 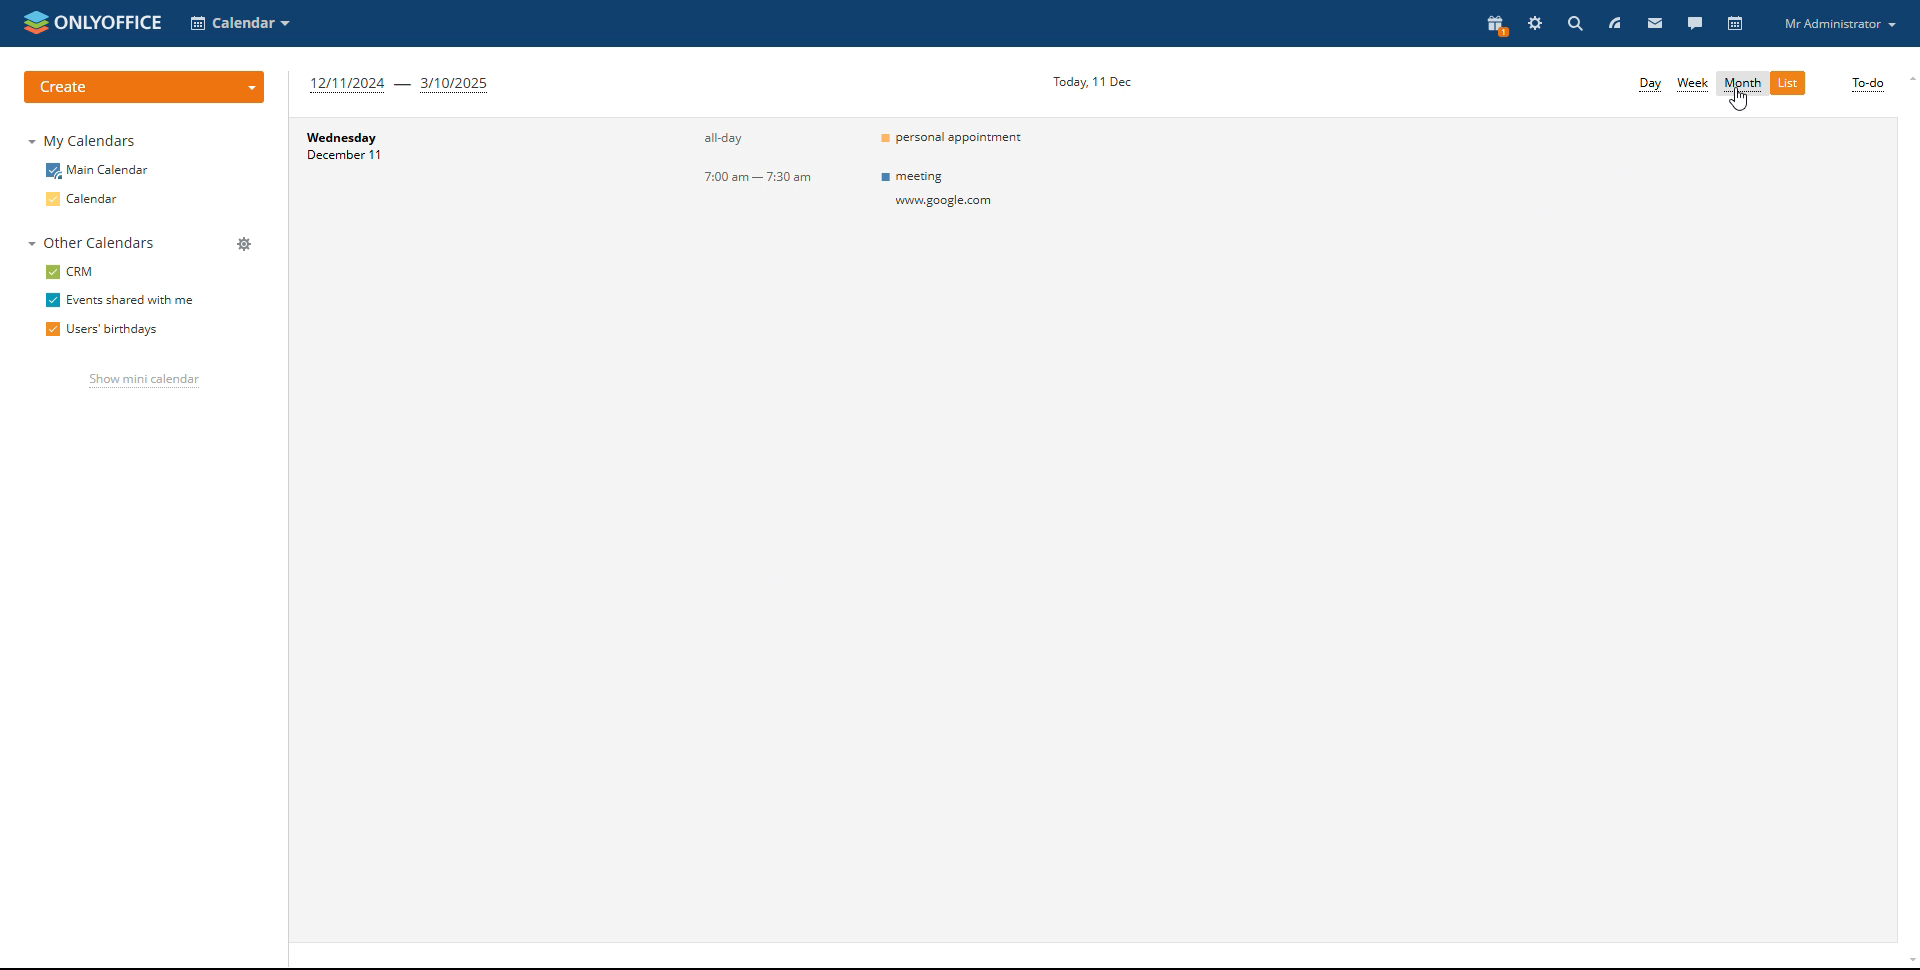 What do you see at coordinates (146, 88) in the screenshot?
I see `create` at bounding box center [146, 88].